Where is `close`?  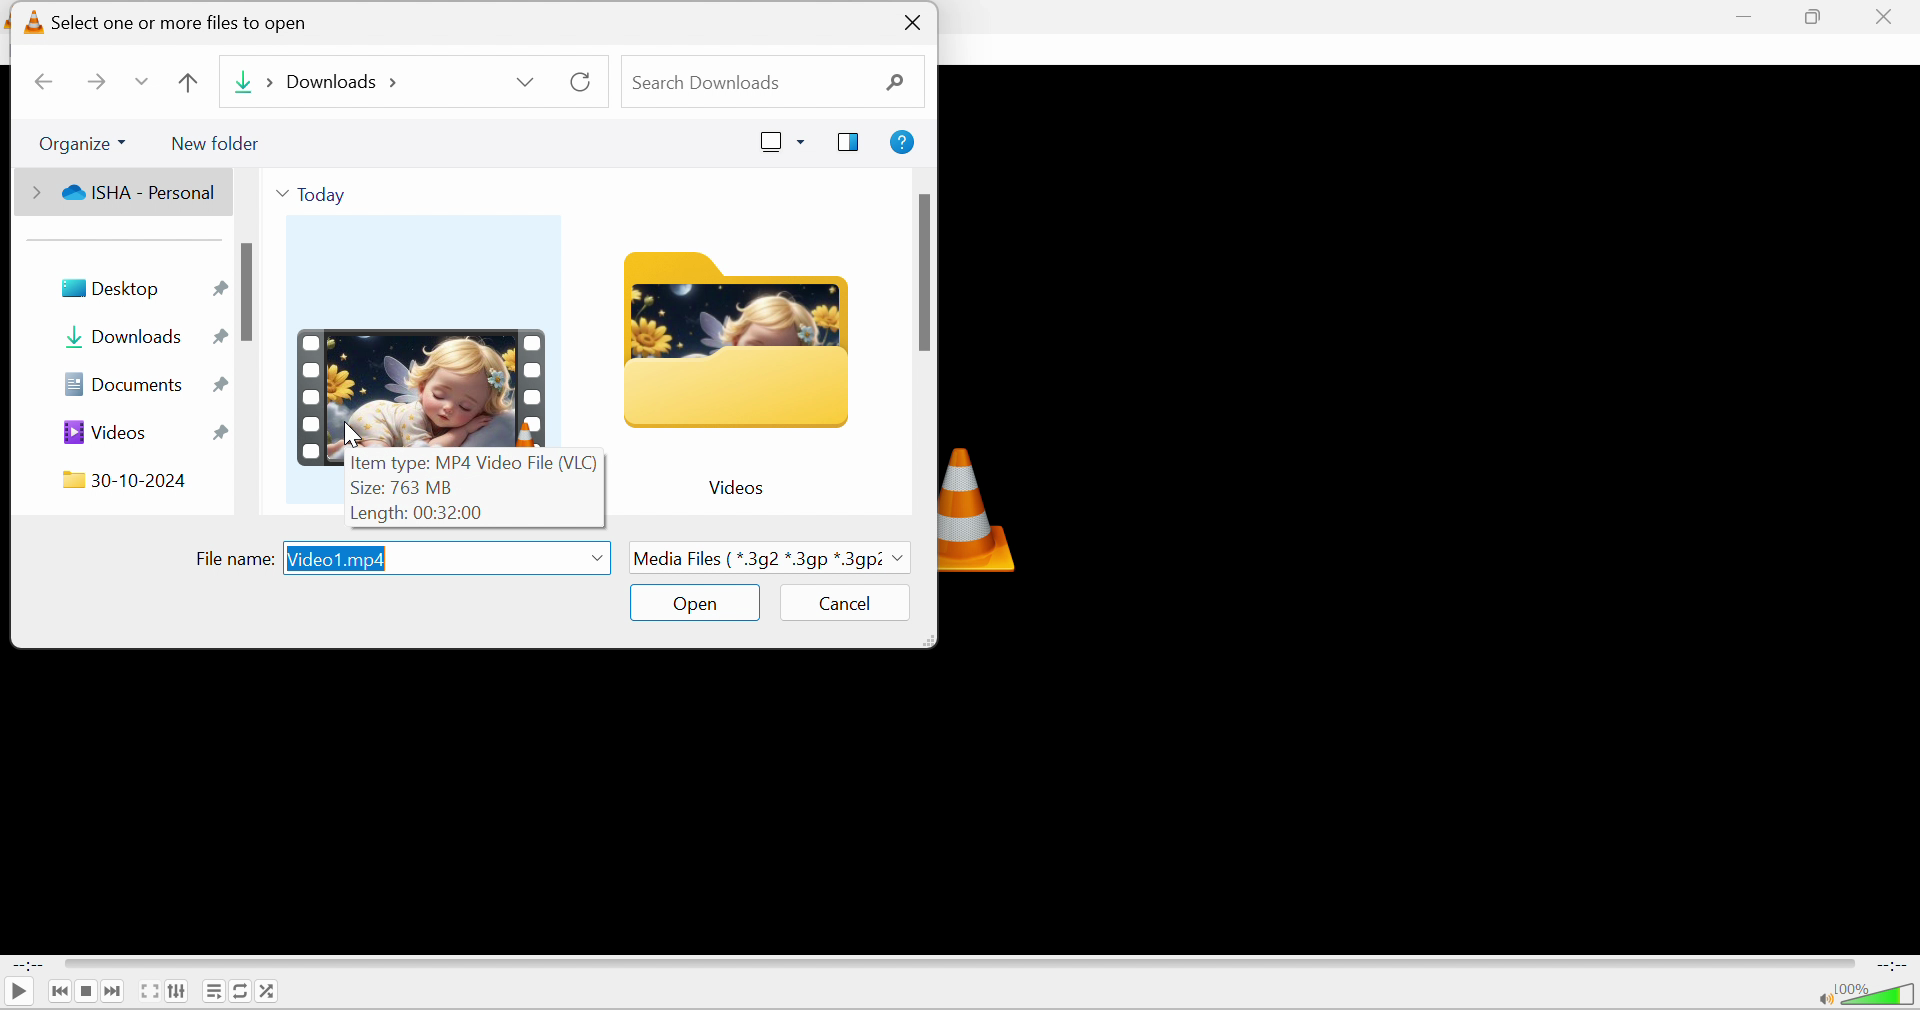 close is located at coordinates (1887, 14).